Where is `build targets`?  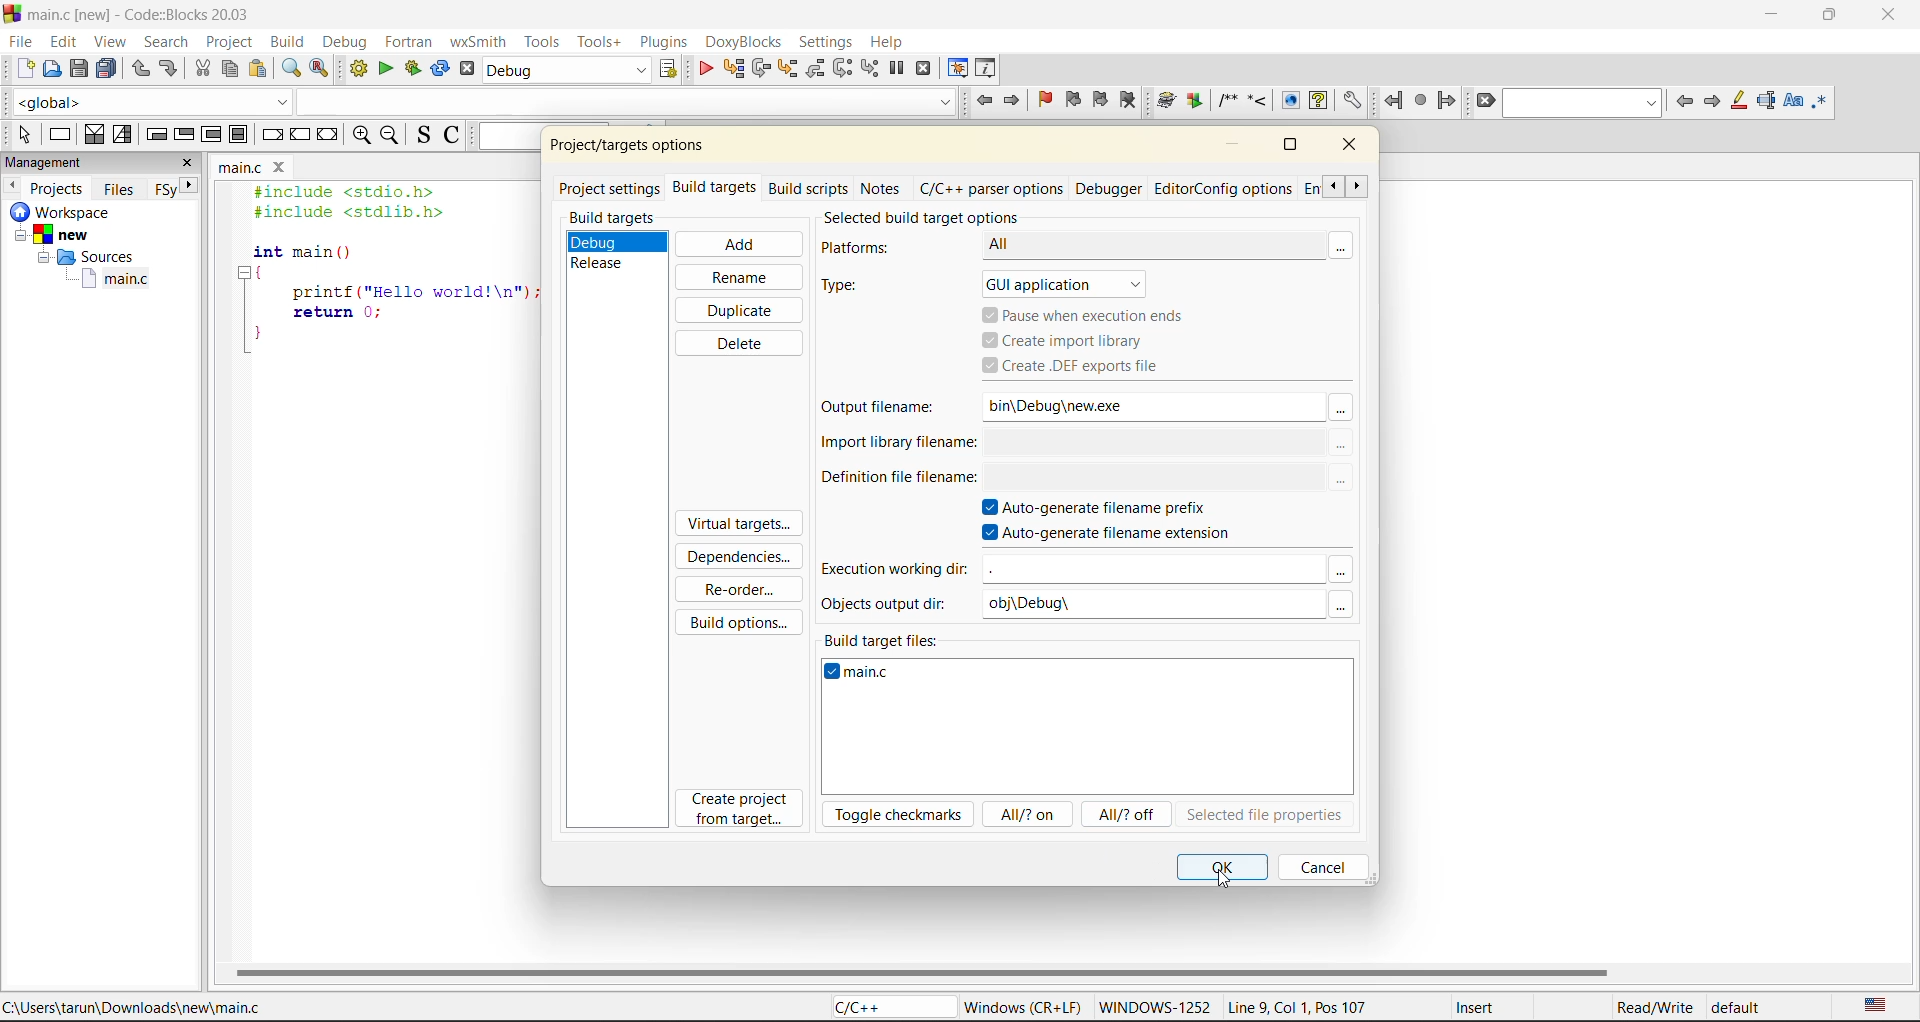 build targets is located at coordinates (612, 217).